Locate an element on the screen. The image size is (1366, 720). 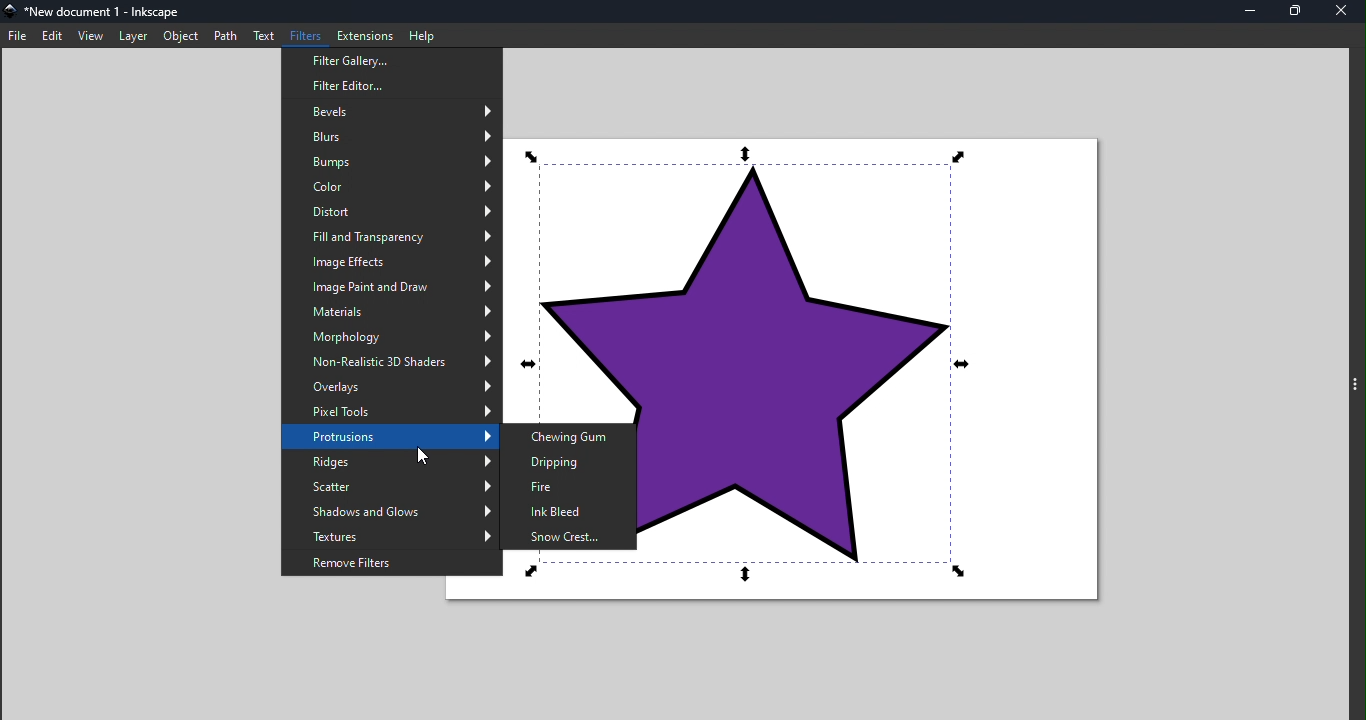
Snow crest is located at coordinates (569, 536).